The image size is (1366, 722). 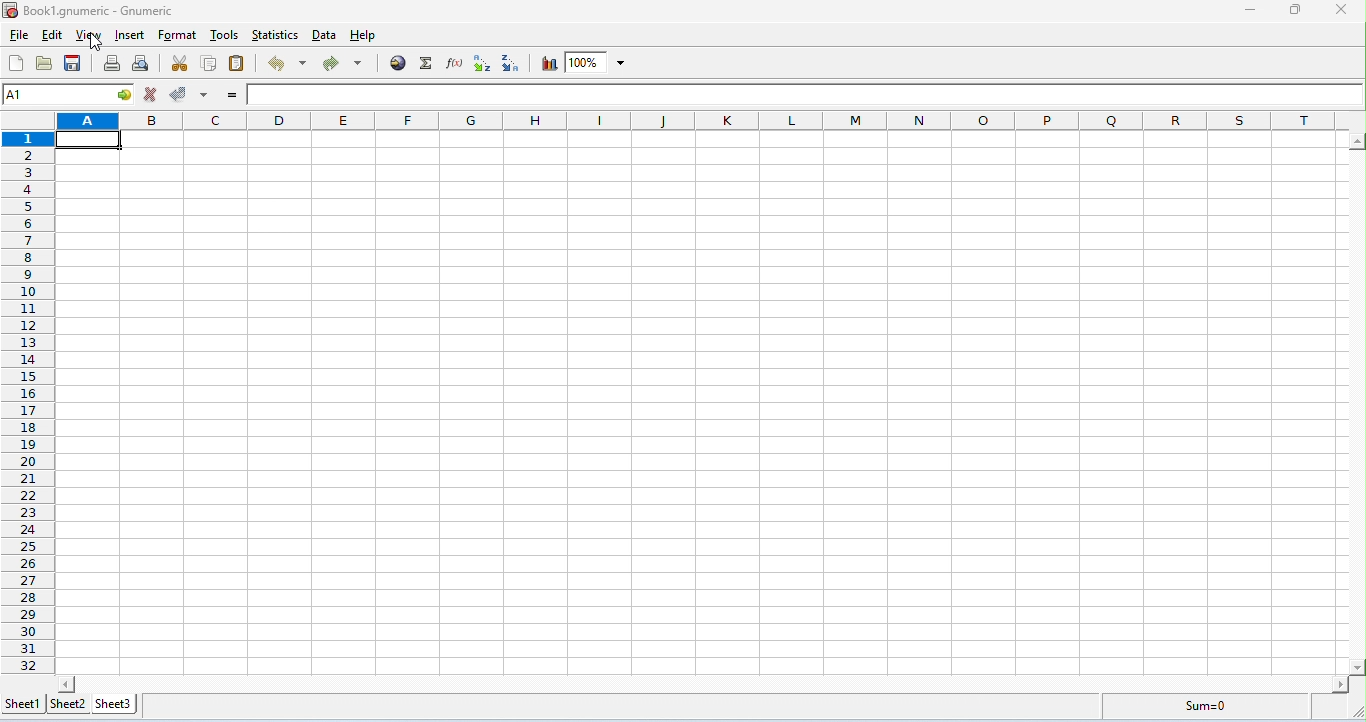 What do you see at coordinates (89, 11) in the screenshot?
I see `Book1 numeric - Gnumeric` at bounding box center [89, 11].